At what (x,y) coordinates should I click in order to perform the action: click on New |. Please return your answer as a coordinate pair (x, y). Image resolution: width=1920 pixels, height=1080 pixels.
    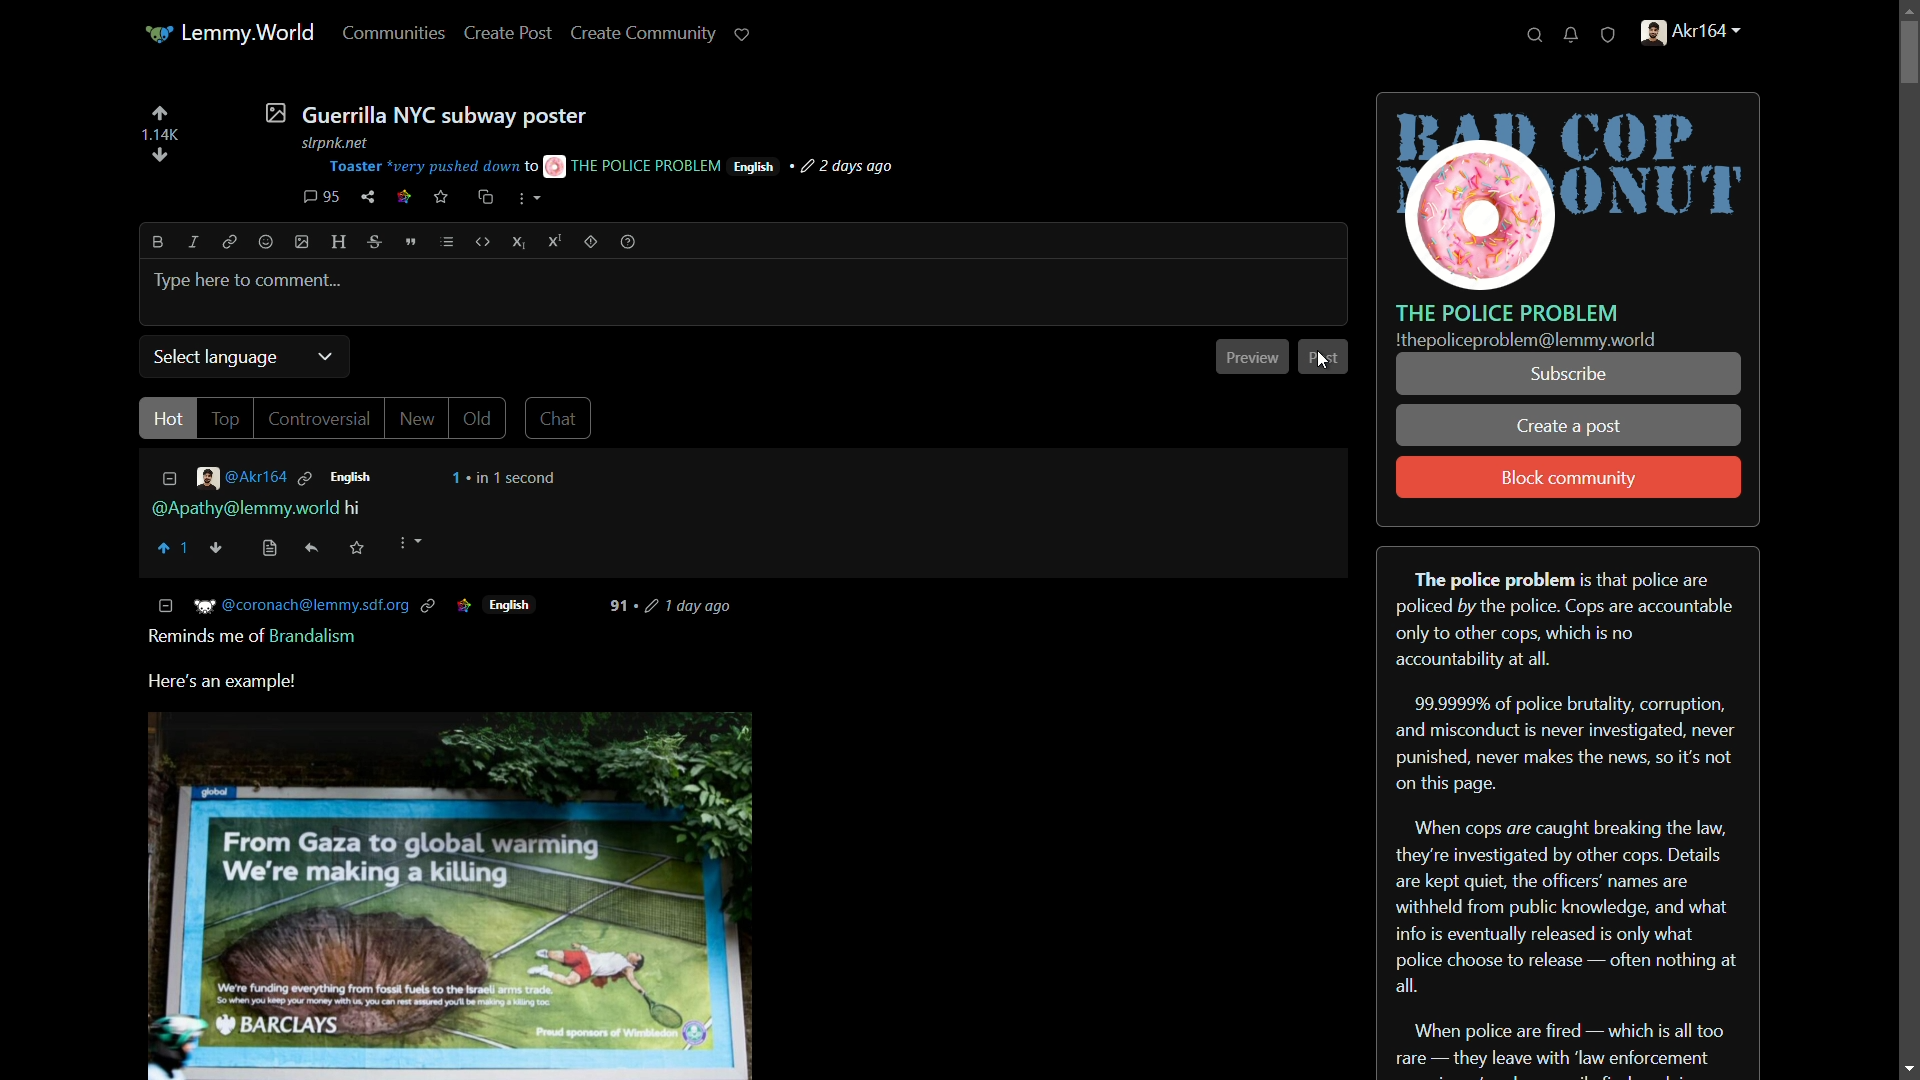
    Looking at the image, I should click on (419, 420).